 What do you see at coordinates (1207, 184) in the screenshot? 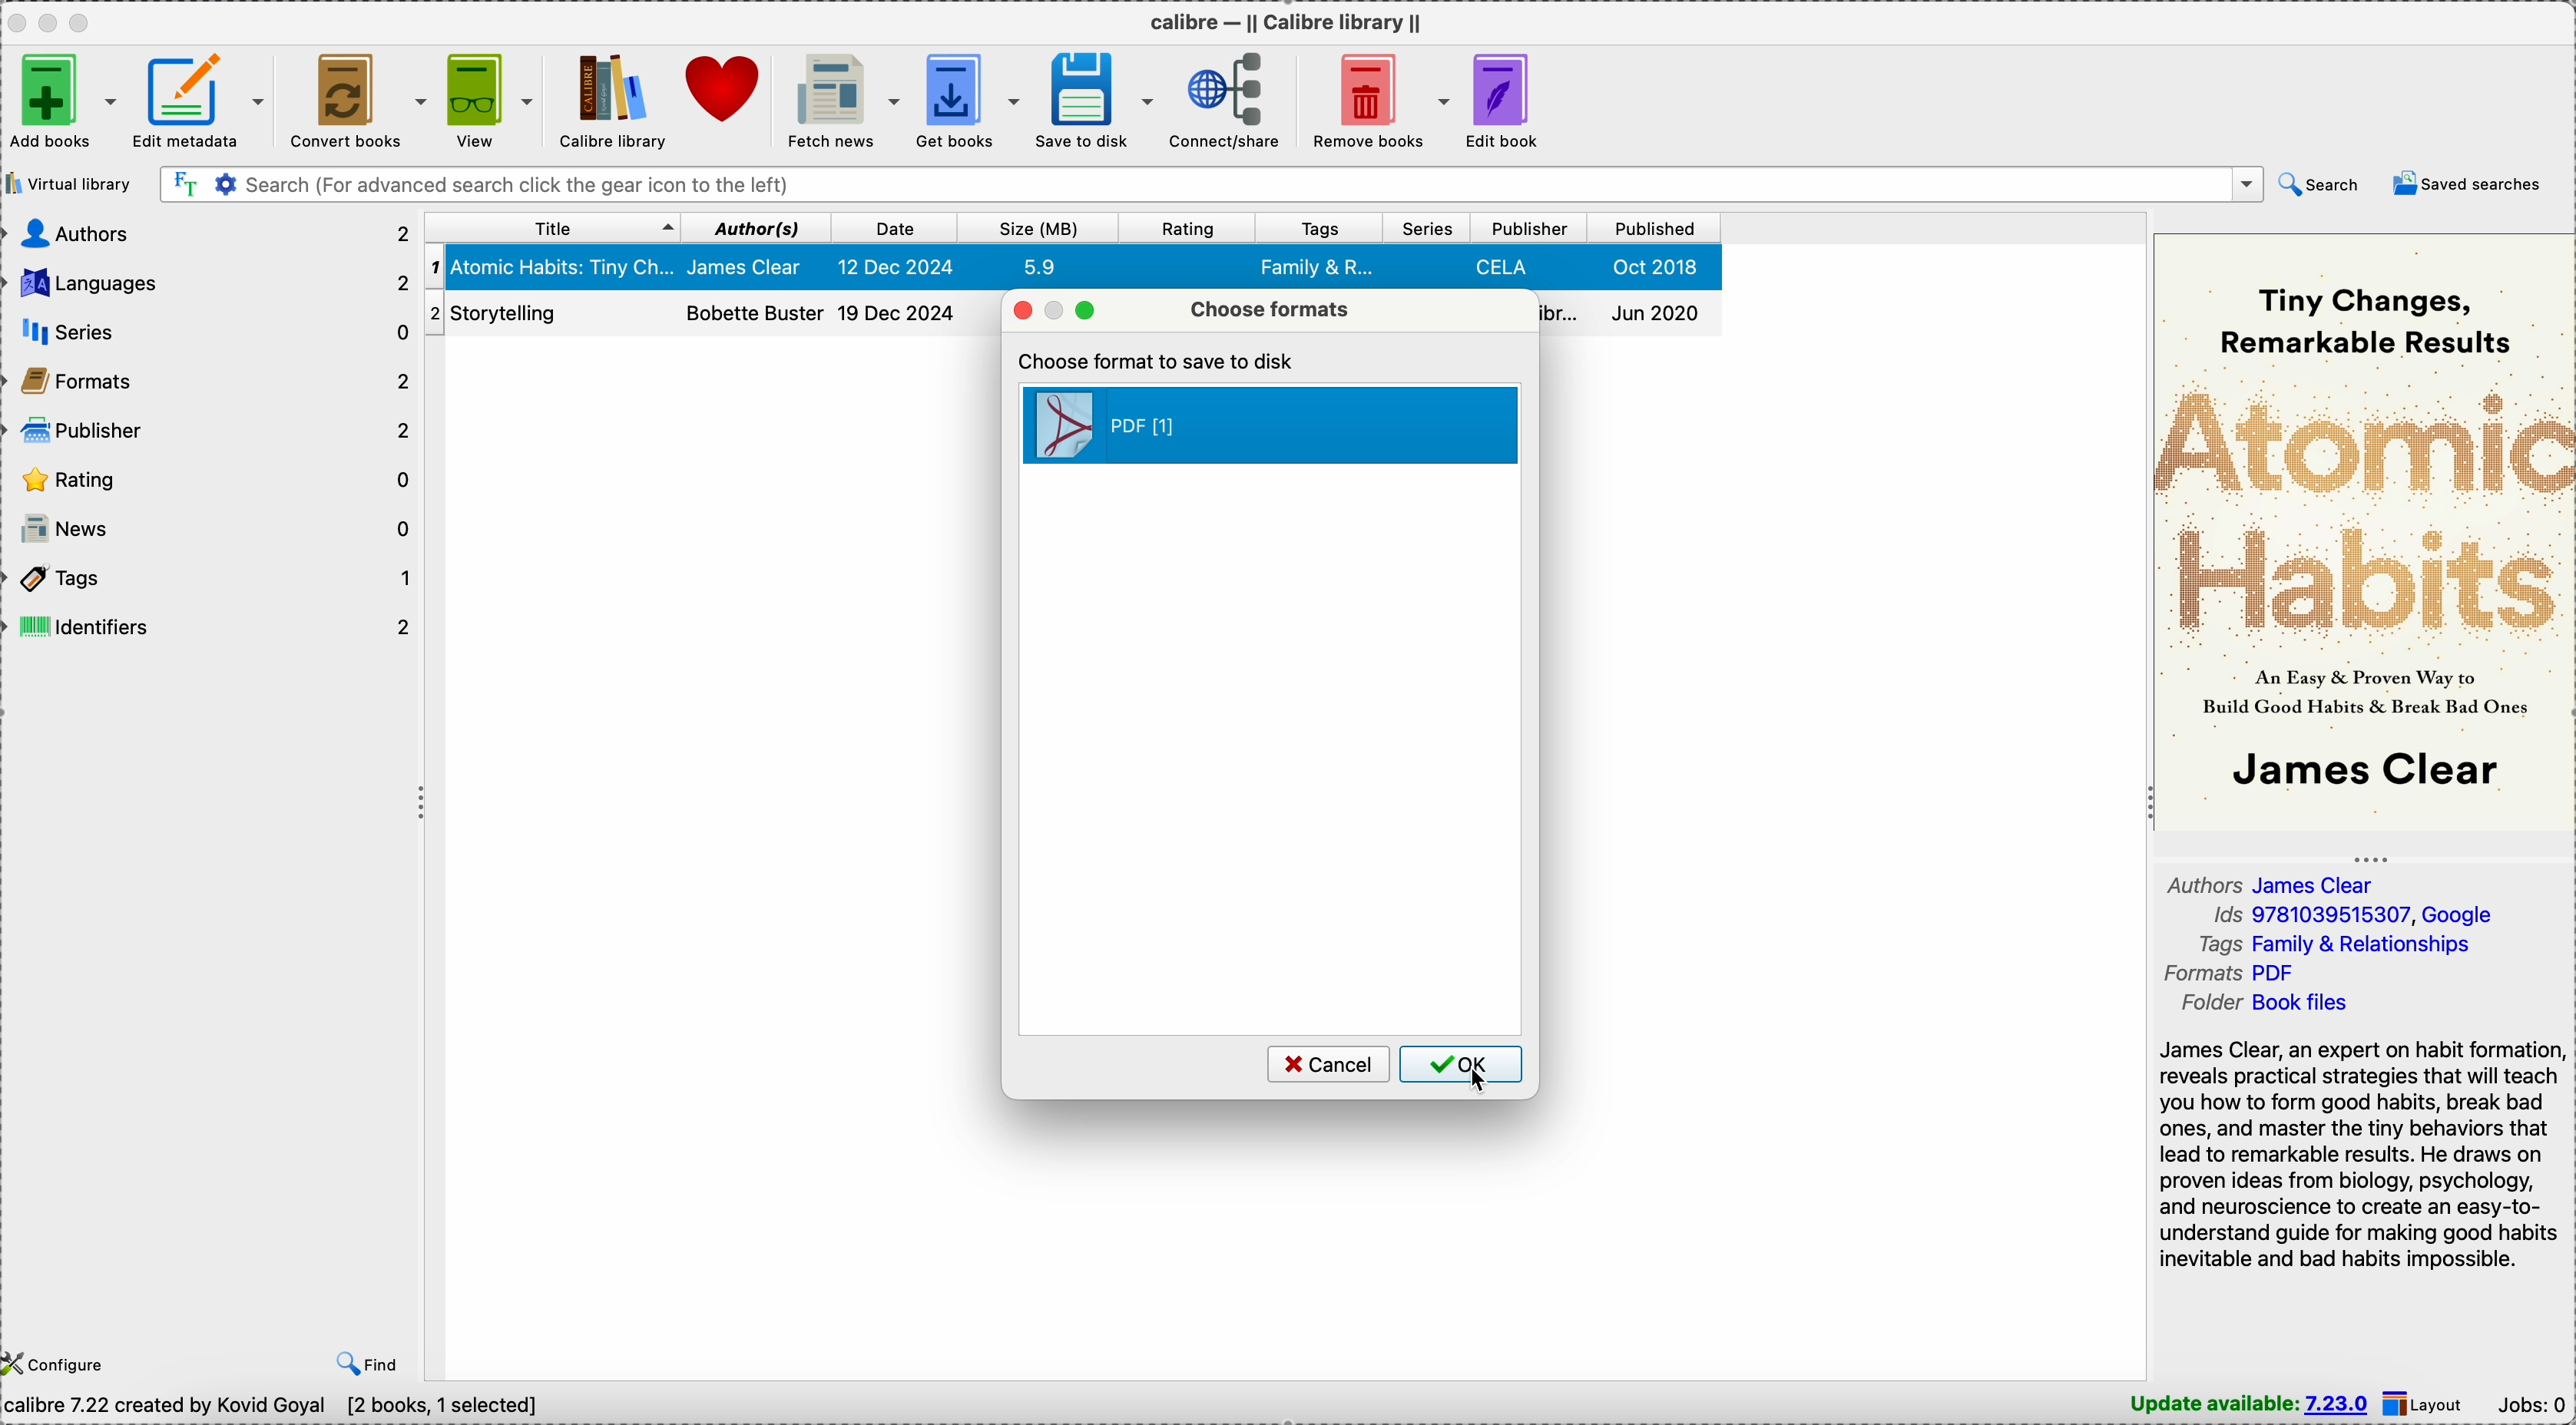
I see `search bar` at bounding box center [1207, 184].